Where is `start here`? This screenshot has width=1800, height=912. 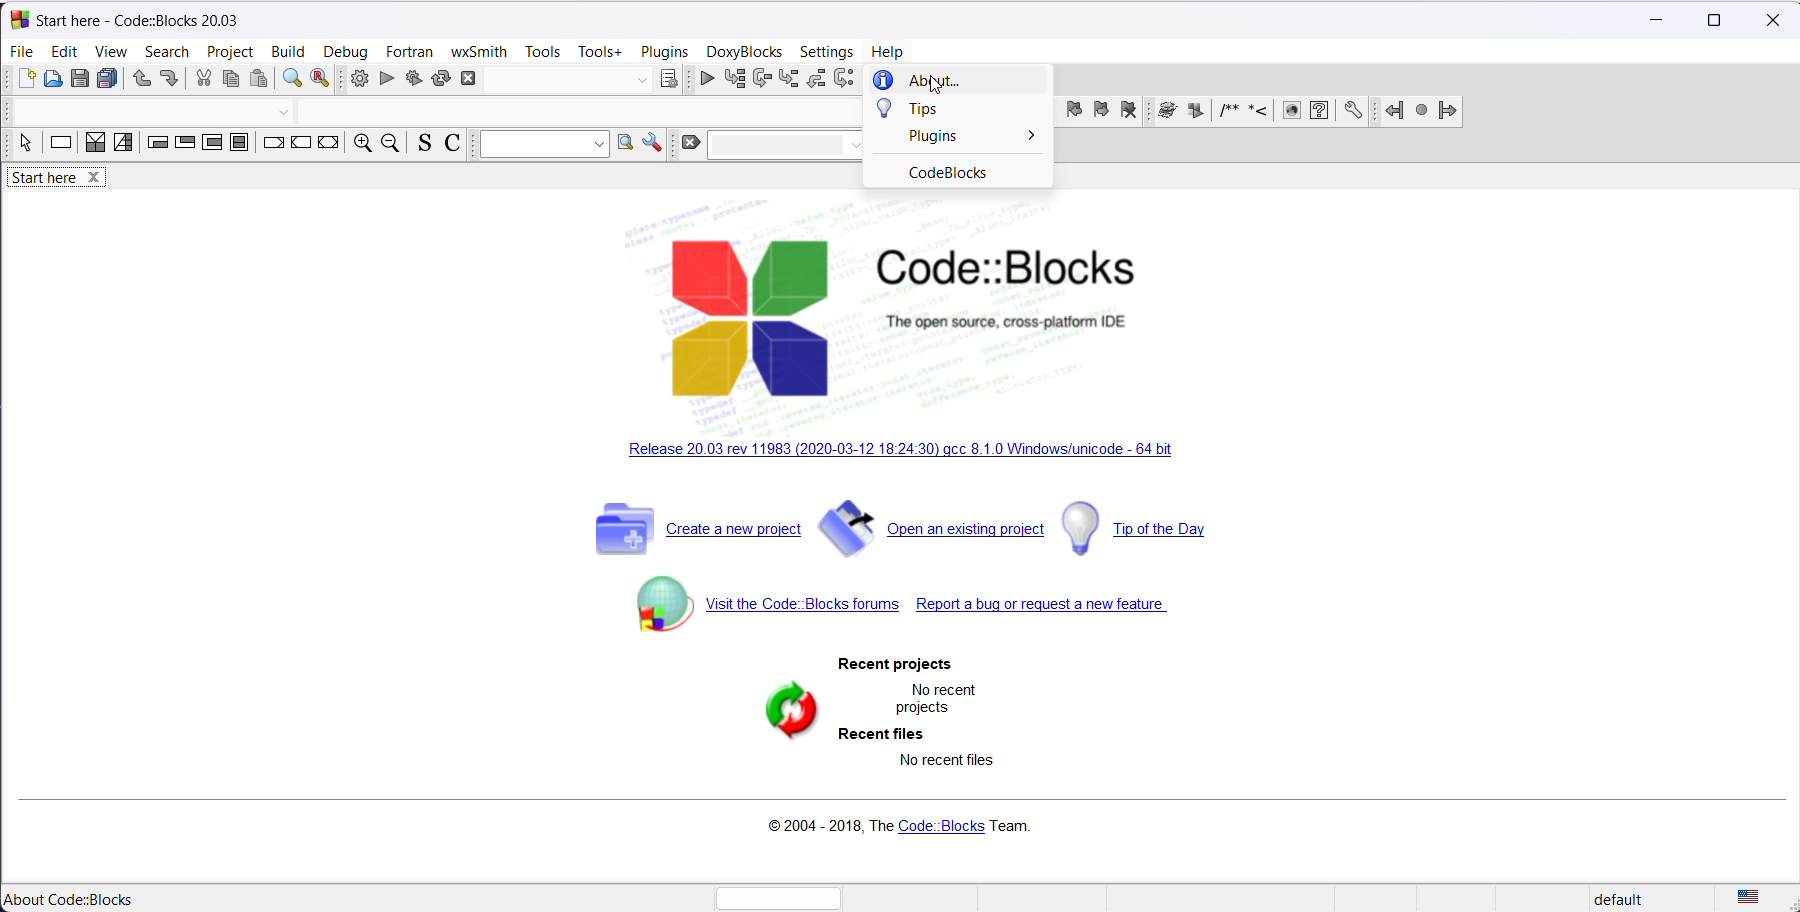
start here is located at coordinates (42, 899).